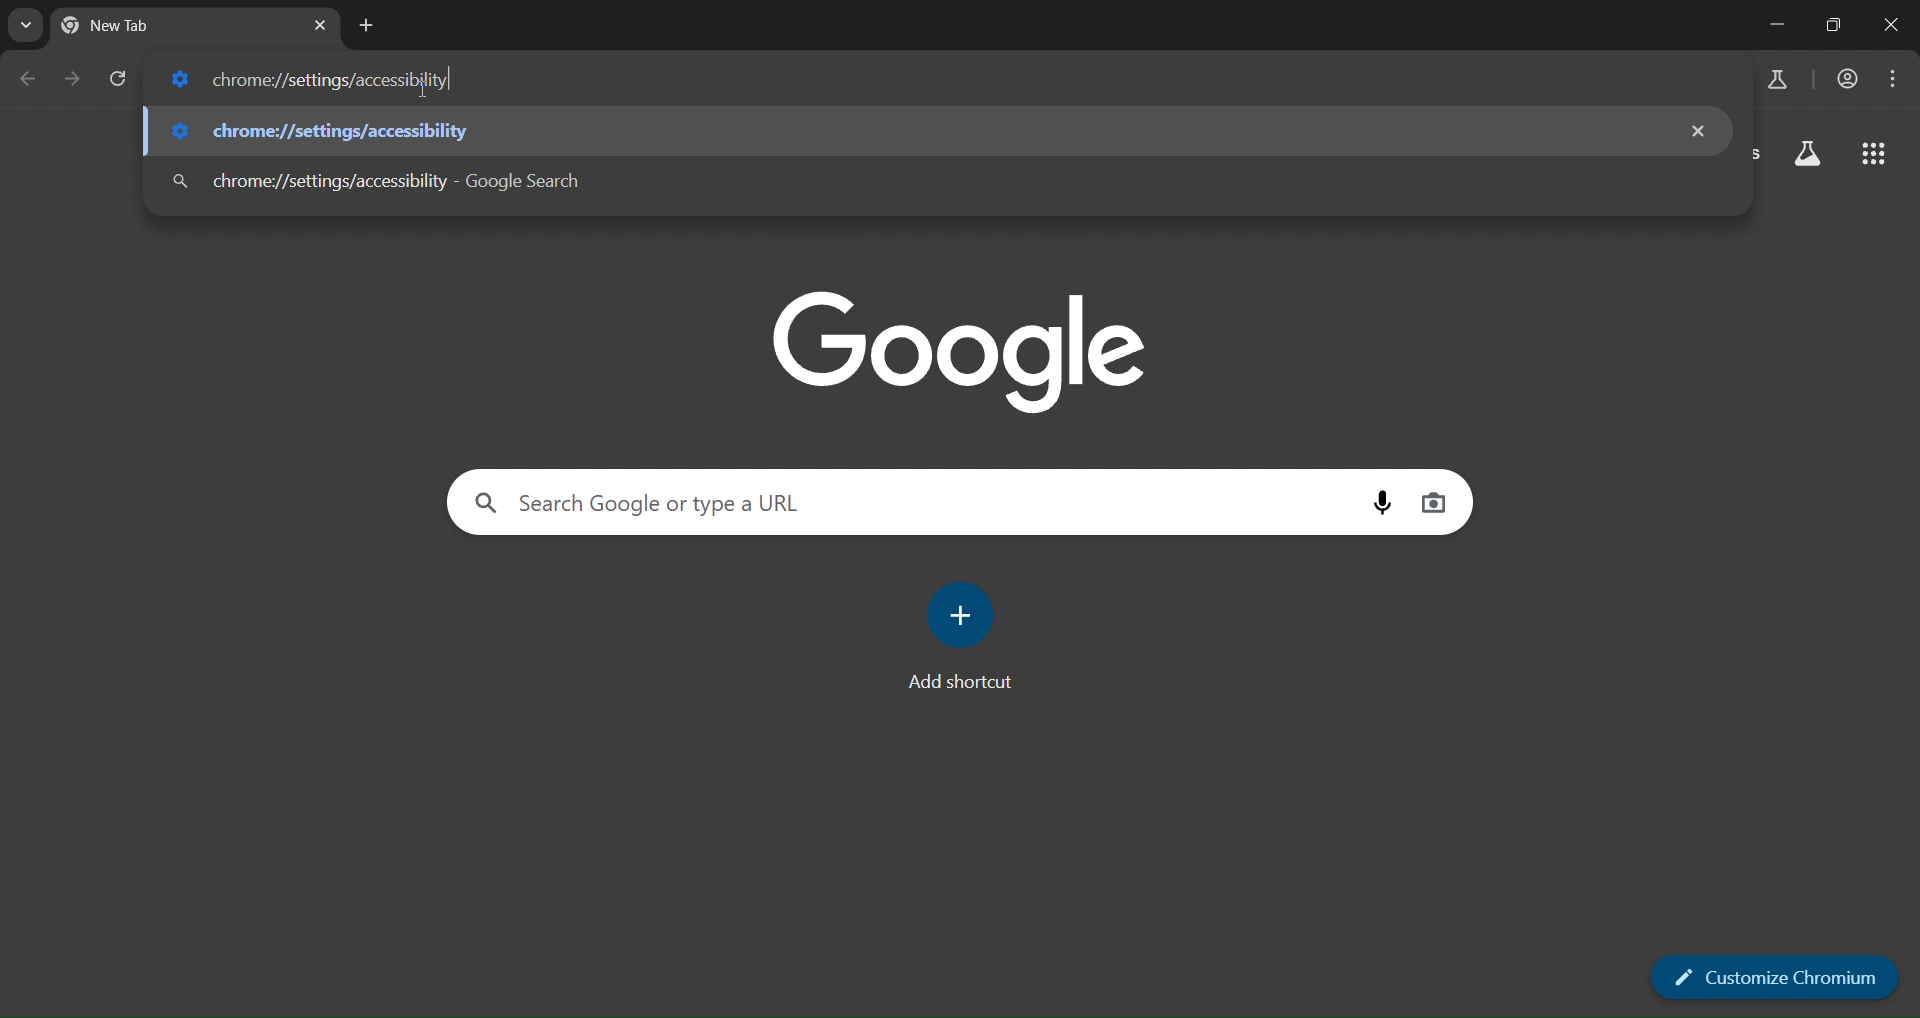 This screenshot has height=1018, width=1920. Describe the element at coordinates (640, 506) in the screenshot. I see `Search Google or type a URL` at that location.